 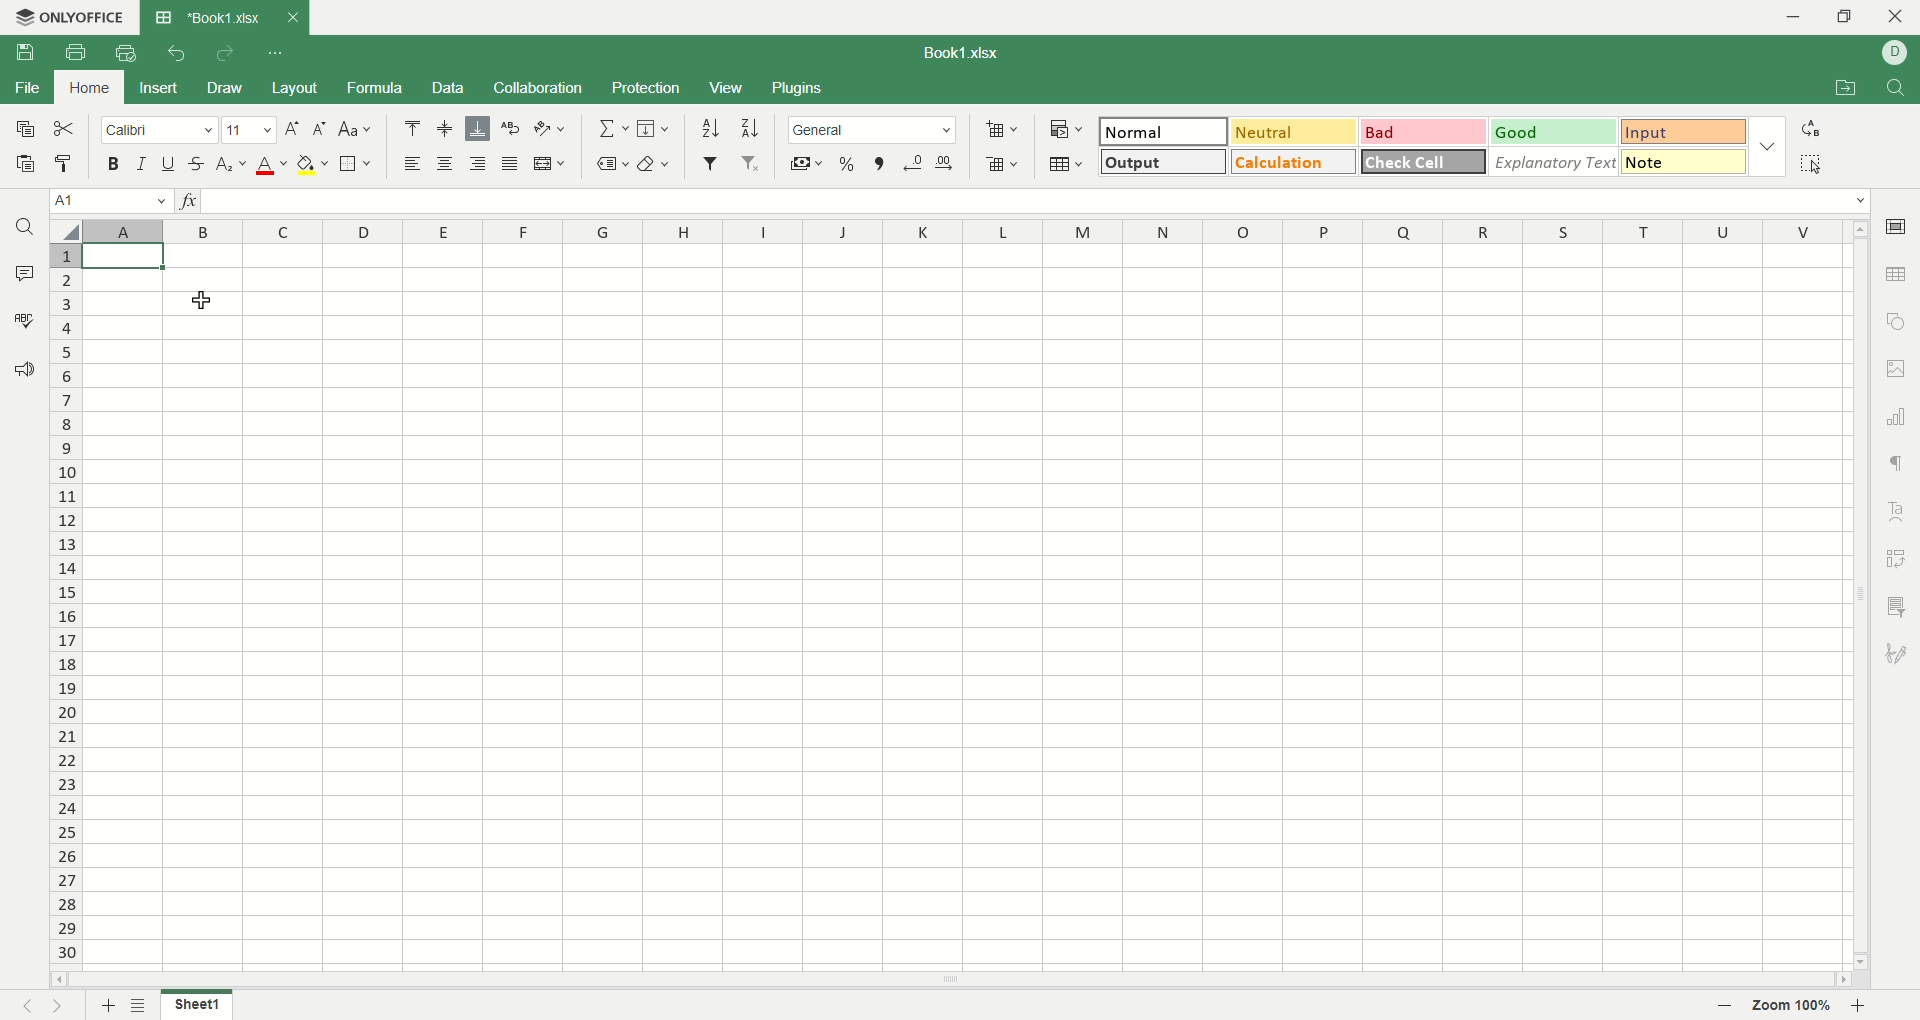 I want to click on wrap text, so click(x=508, y=128).